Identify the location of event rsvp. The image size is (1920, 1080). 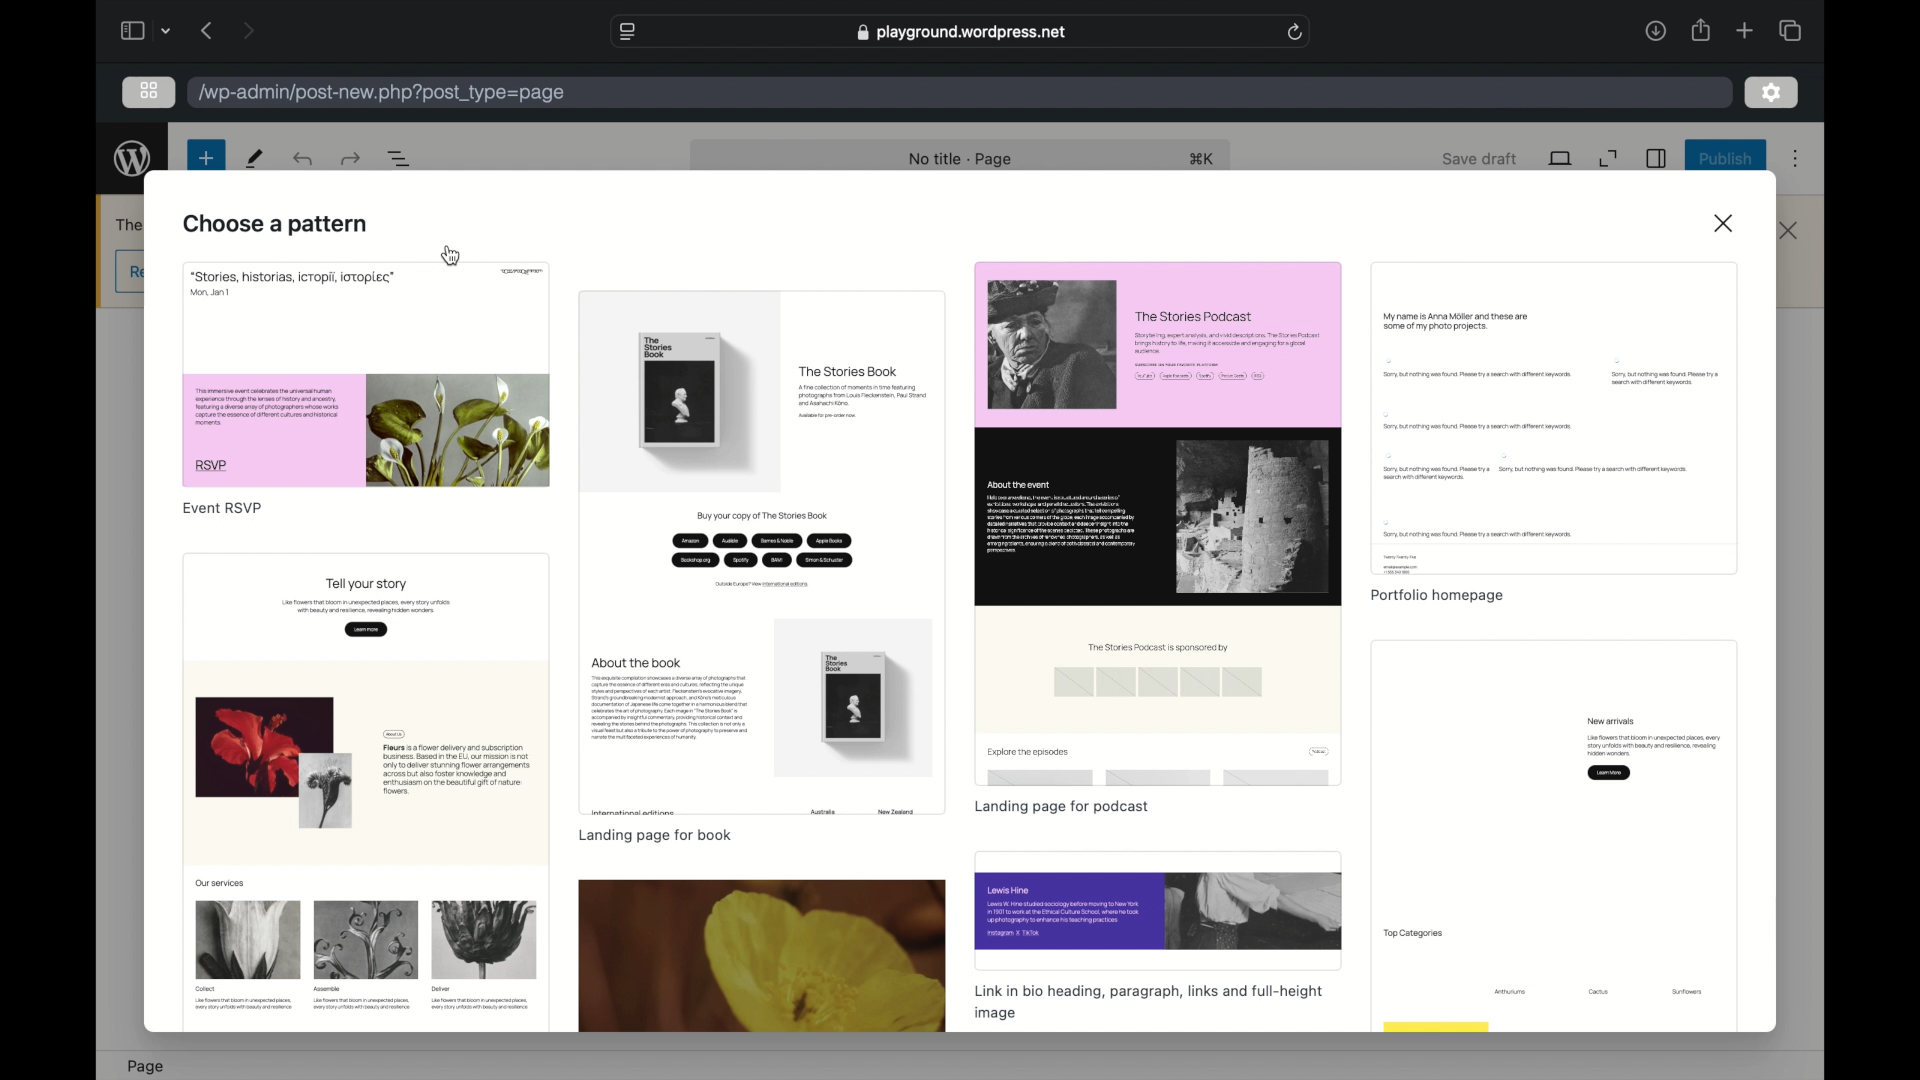
(223, 508).